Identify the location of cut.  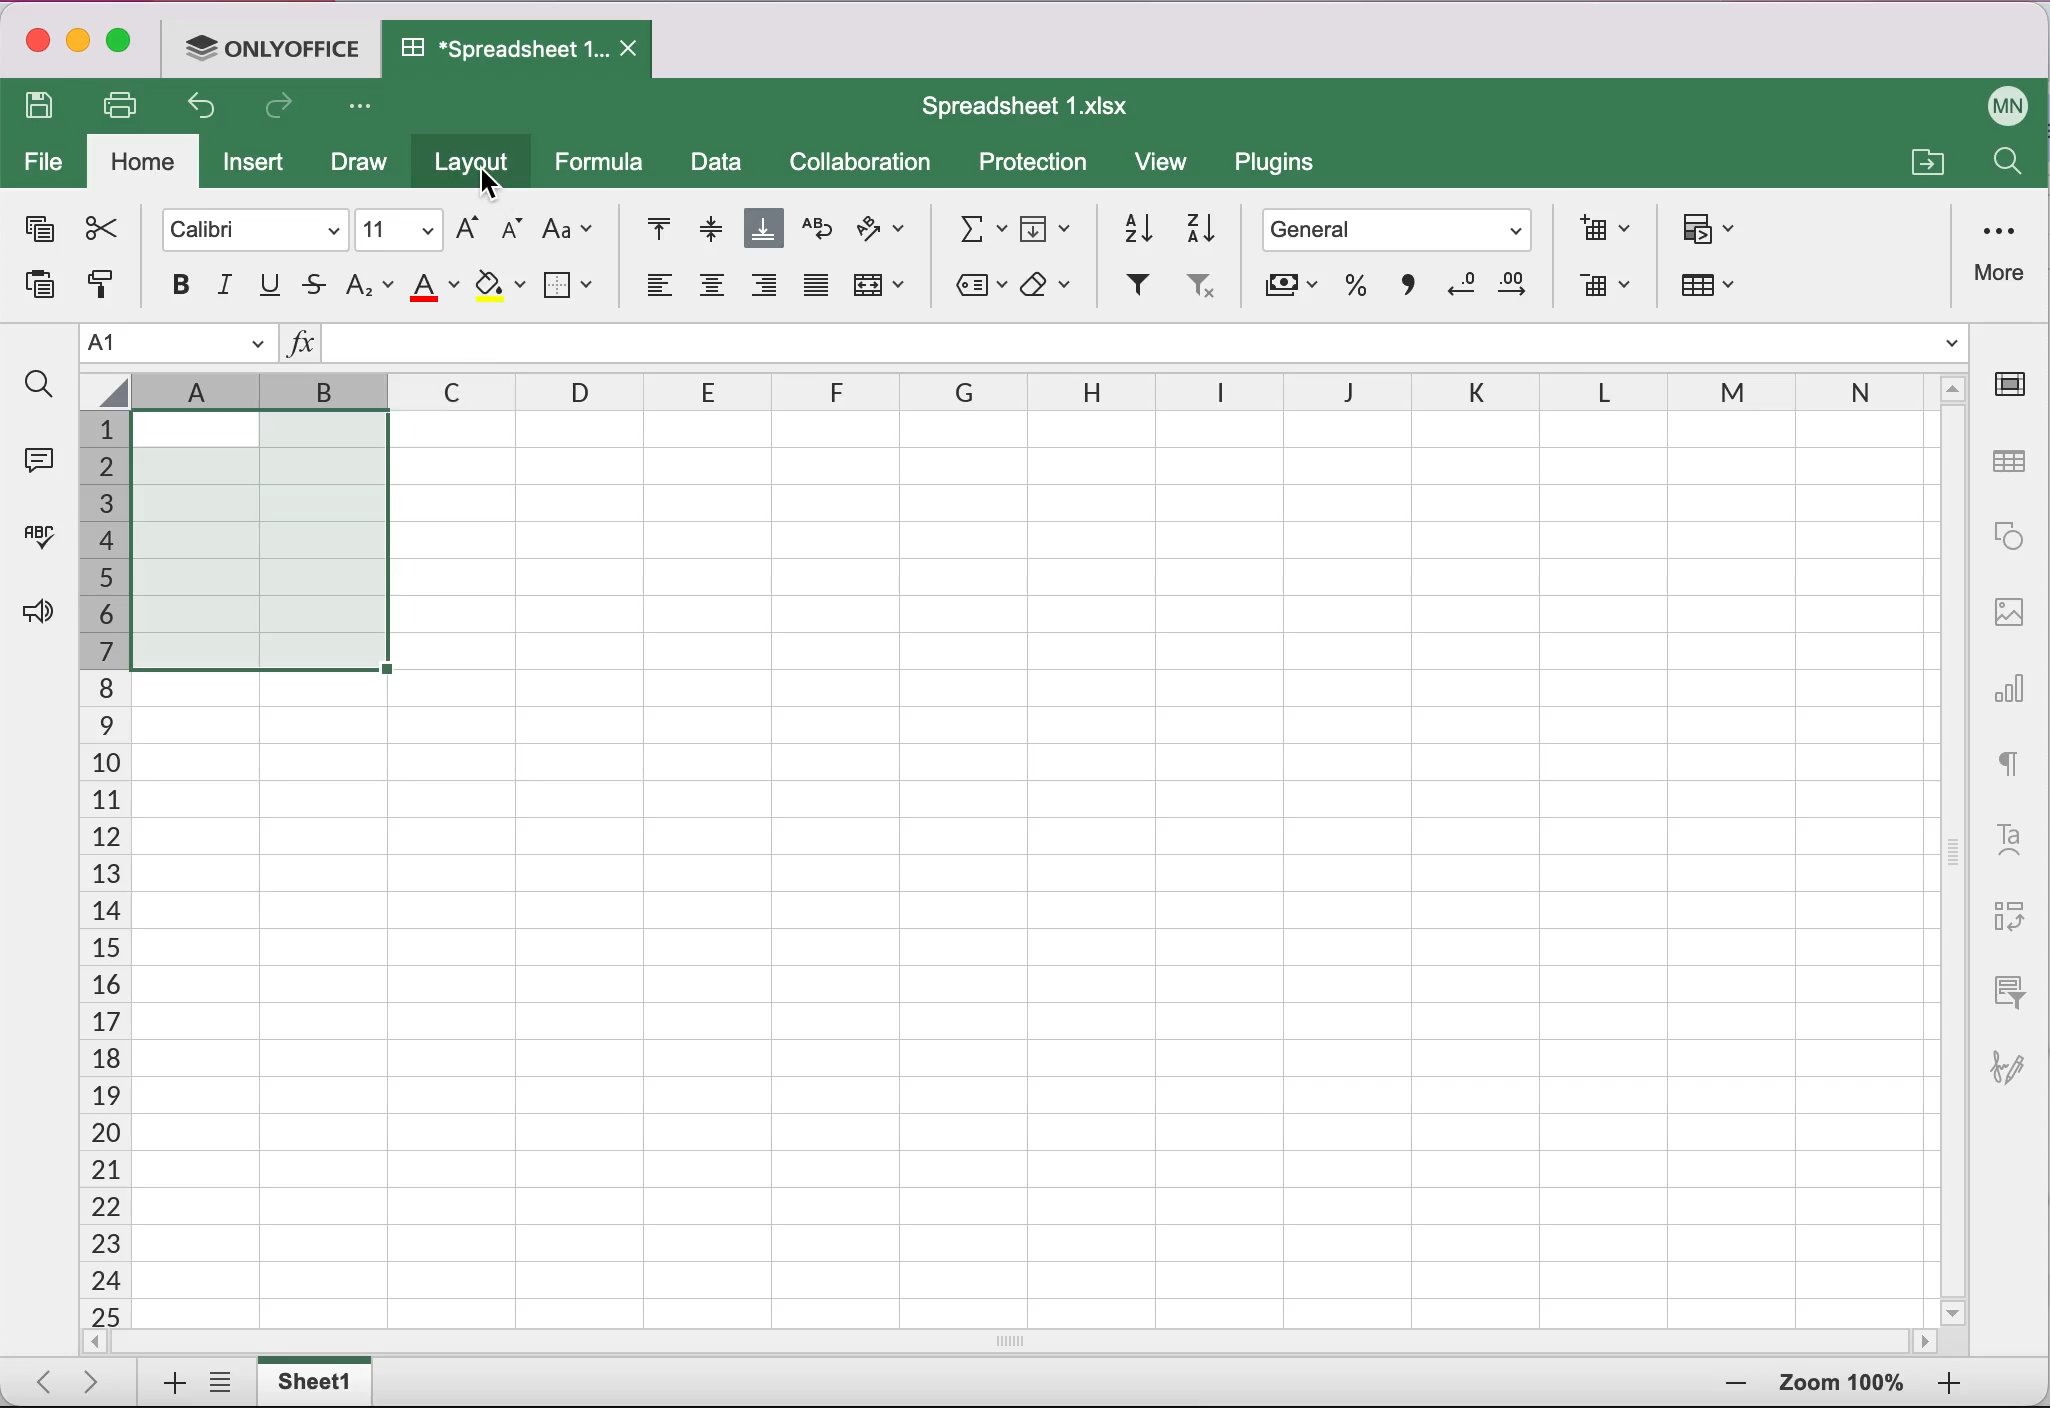
(99, 228).